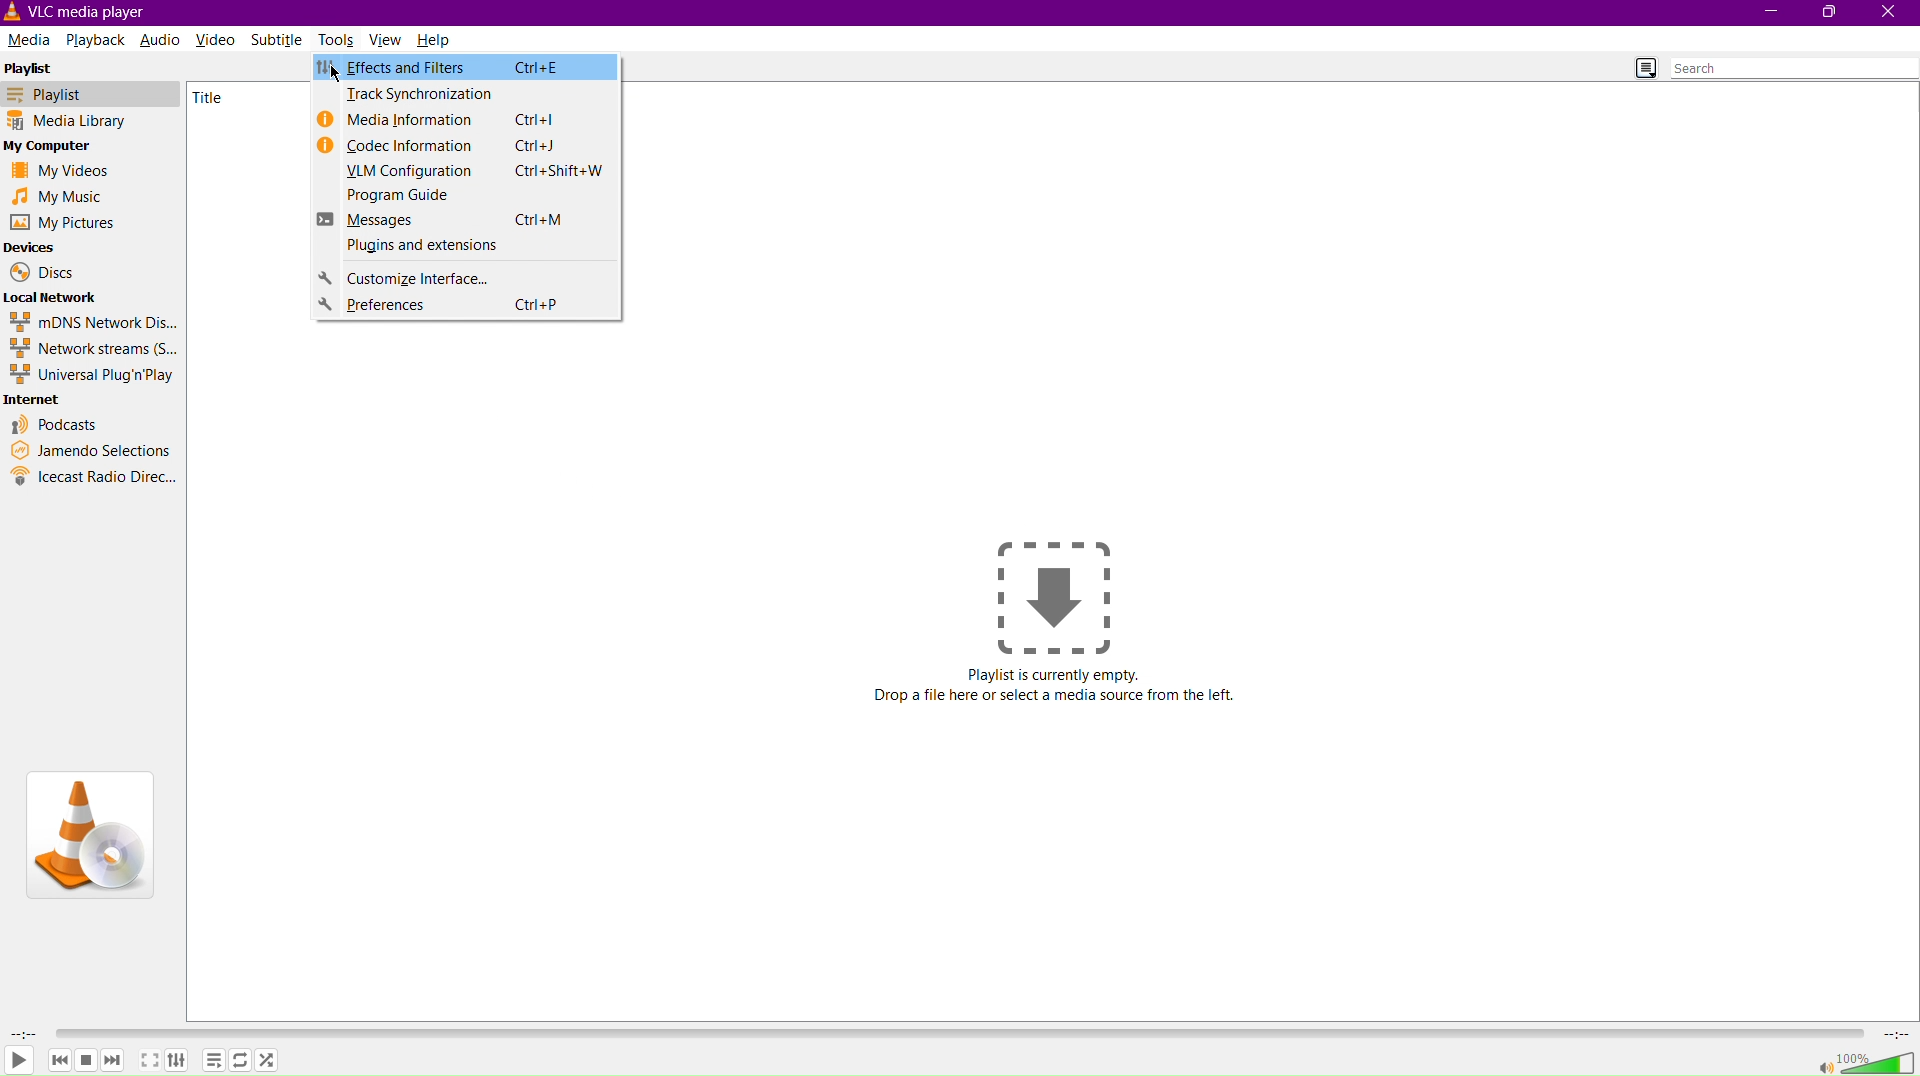  I want to click on My Pictures, so click(68, 224).